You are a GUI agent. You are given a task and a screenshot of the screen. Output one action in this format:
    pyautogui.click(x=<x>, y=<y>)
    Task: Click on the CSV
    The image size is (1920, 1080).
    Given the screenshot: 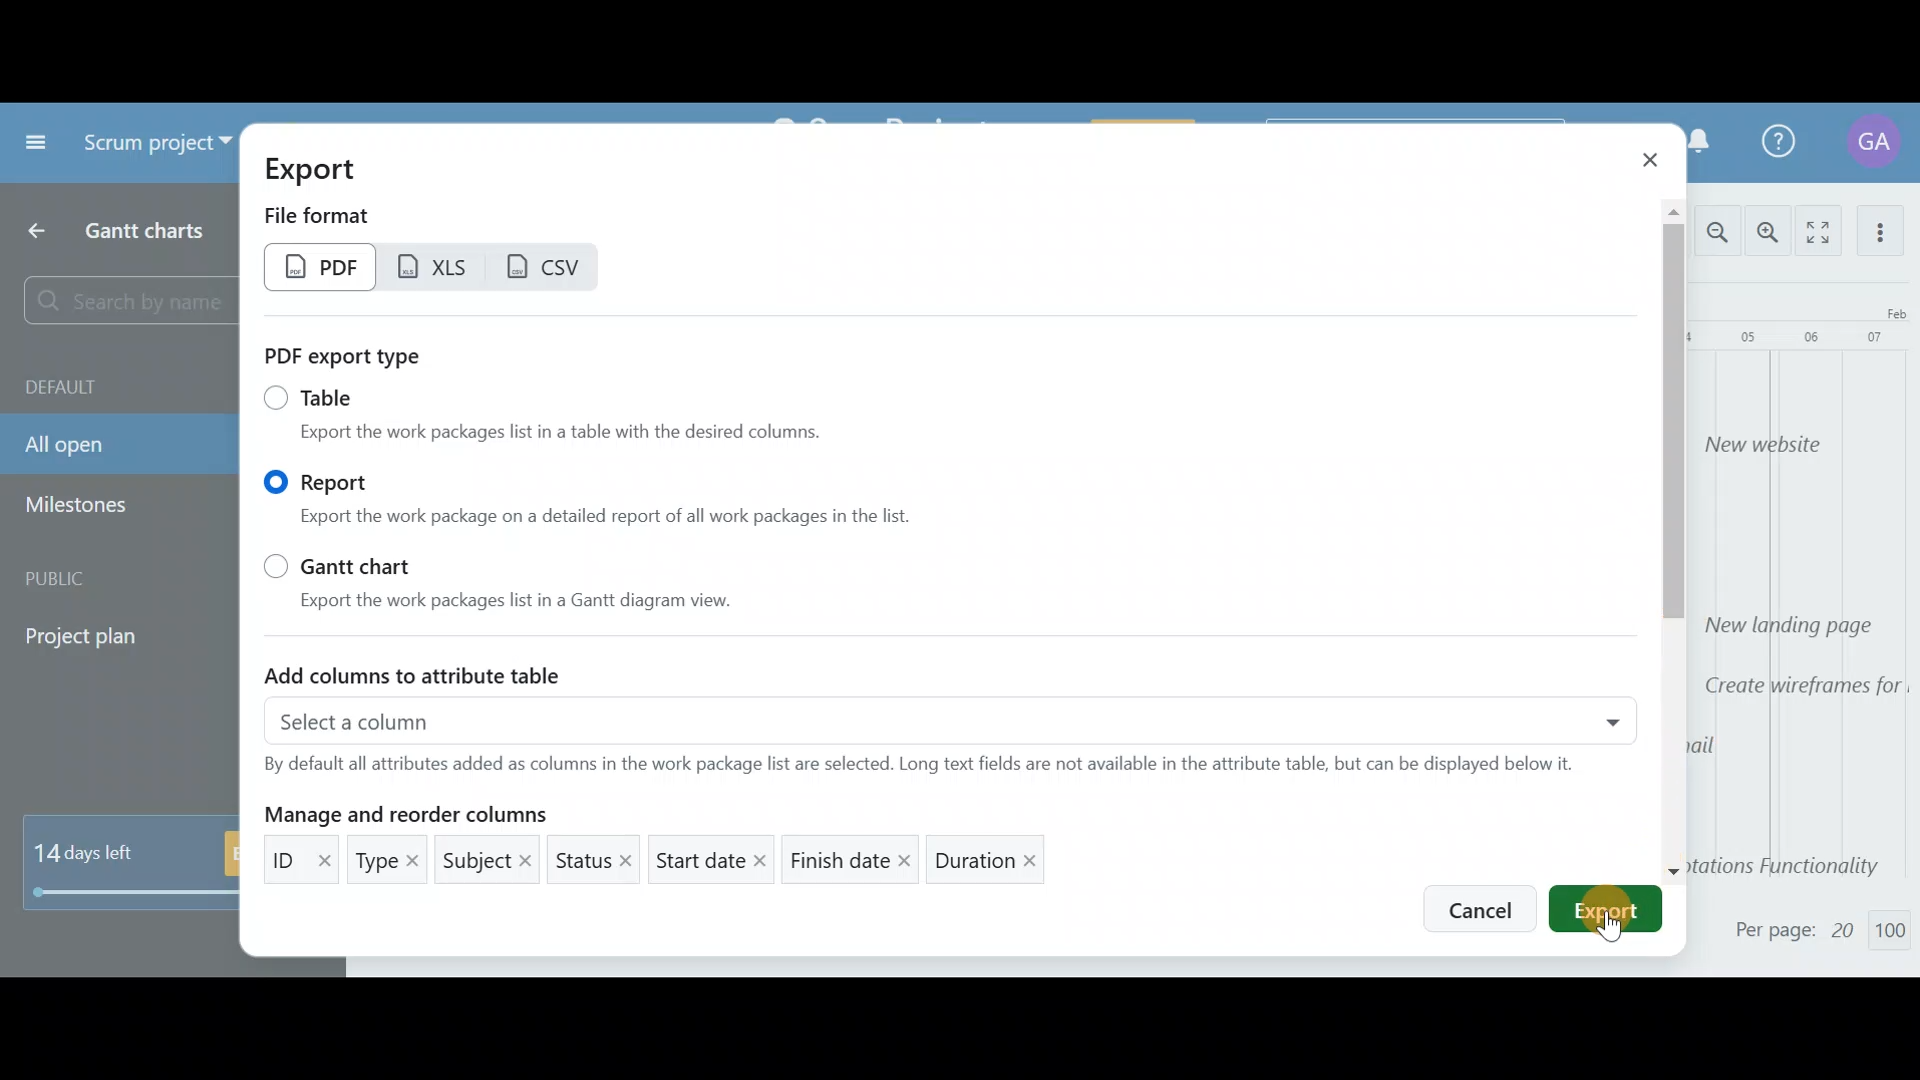 What is the action you would take?
    pyautogui.click(x=545, y=268)
    